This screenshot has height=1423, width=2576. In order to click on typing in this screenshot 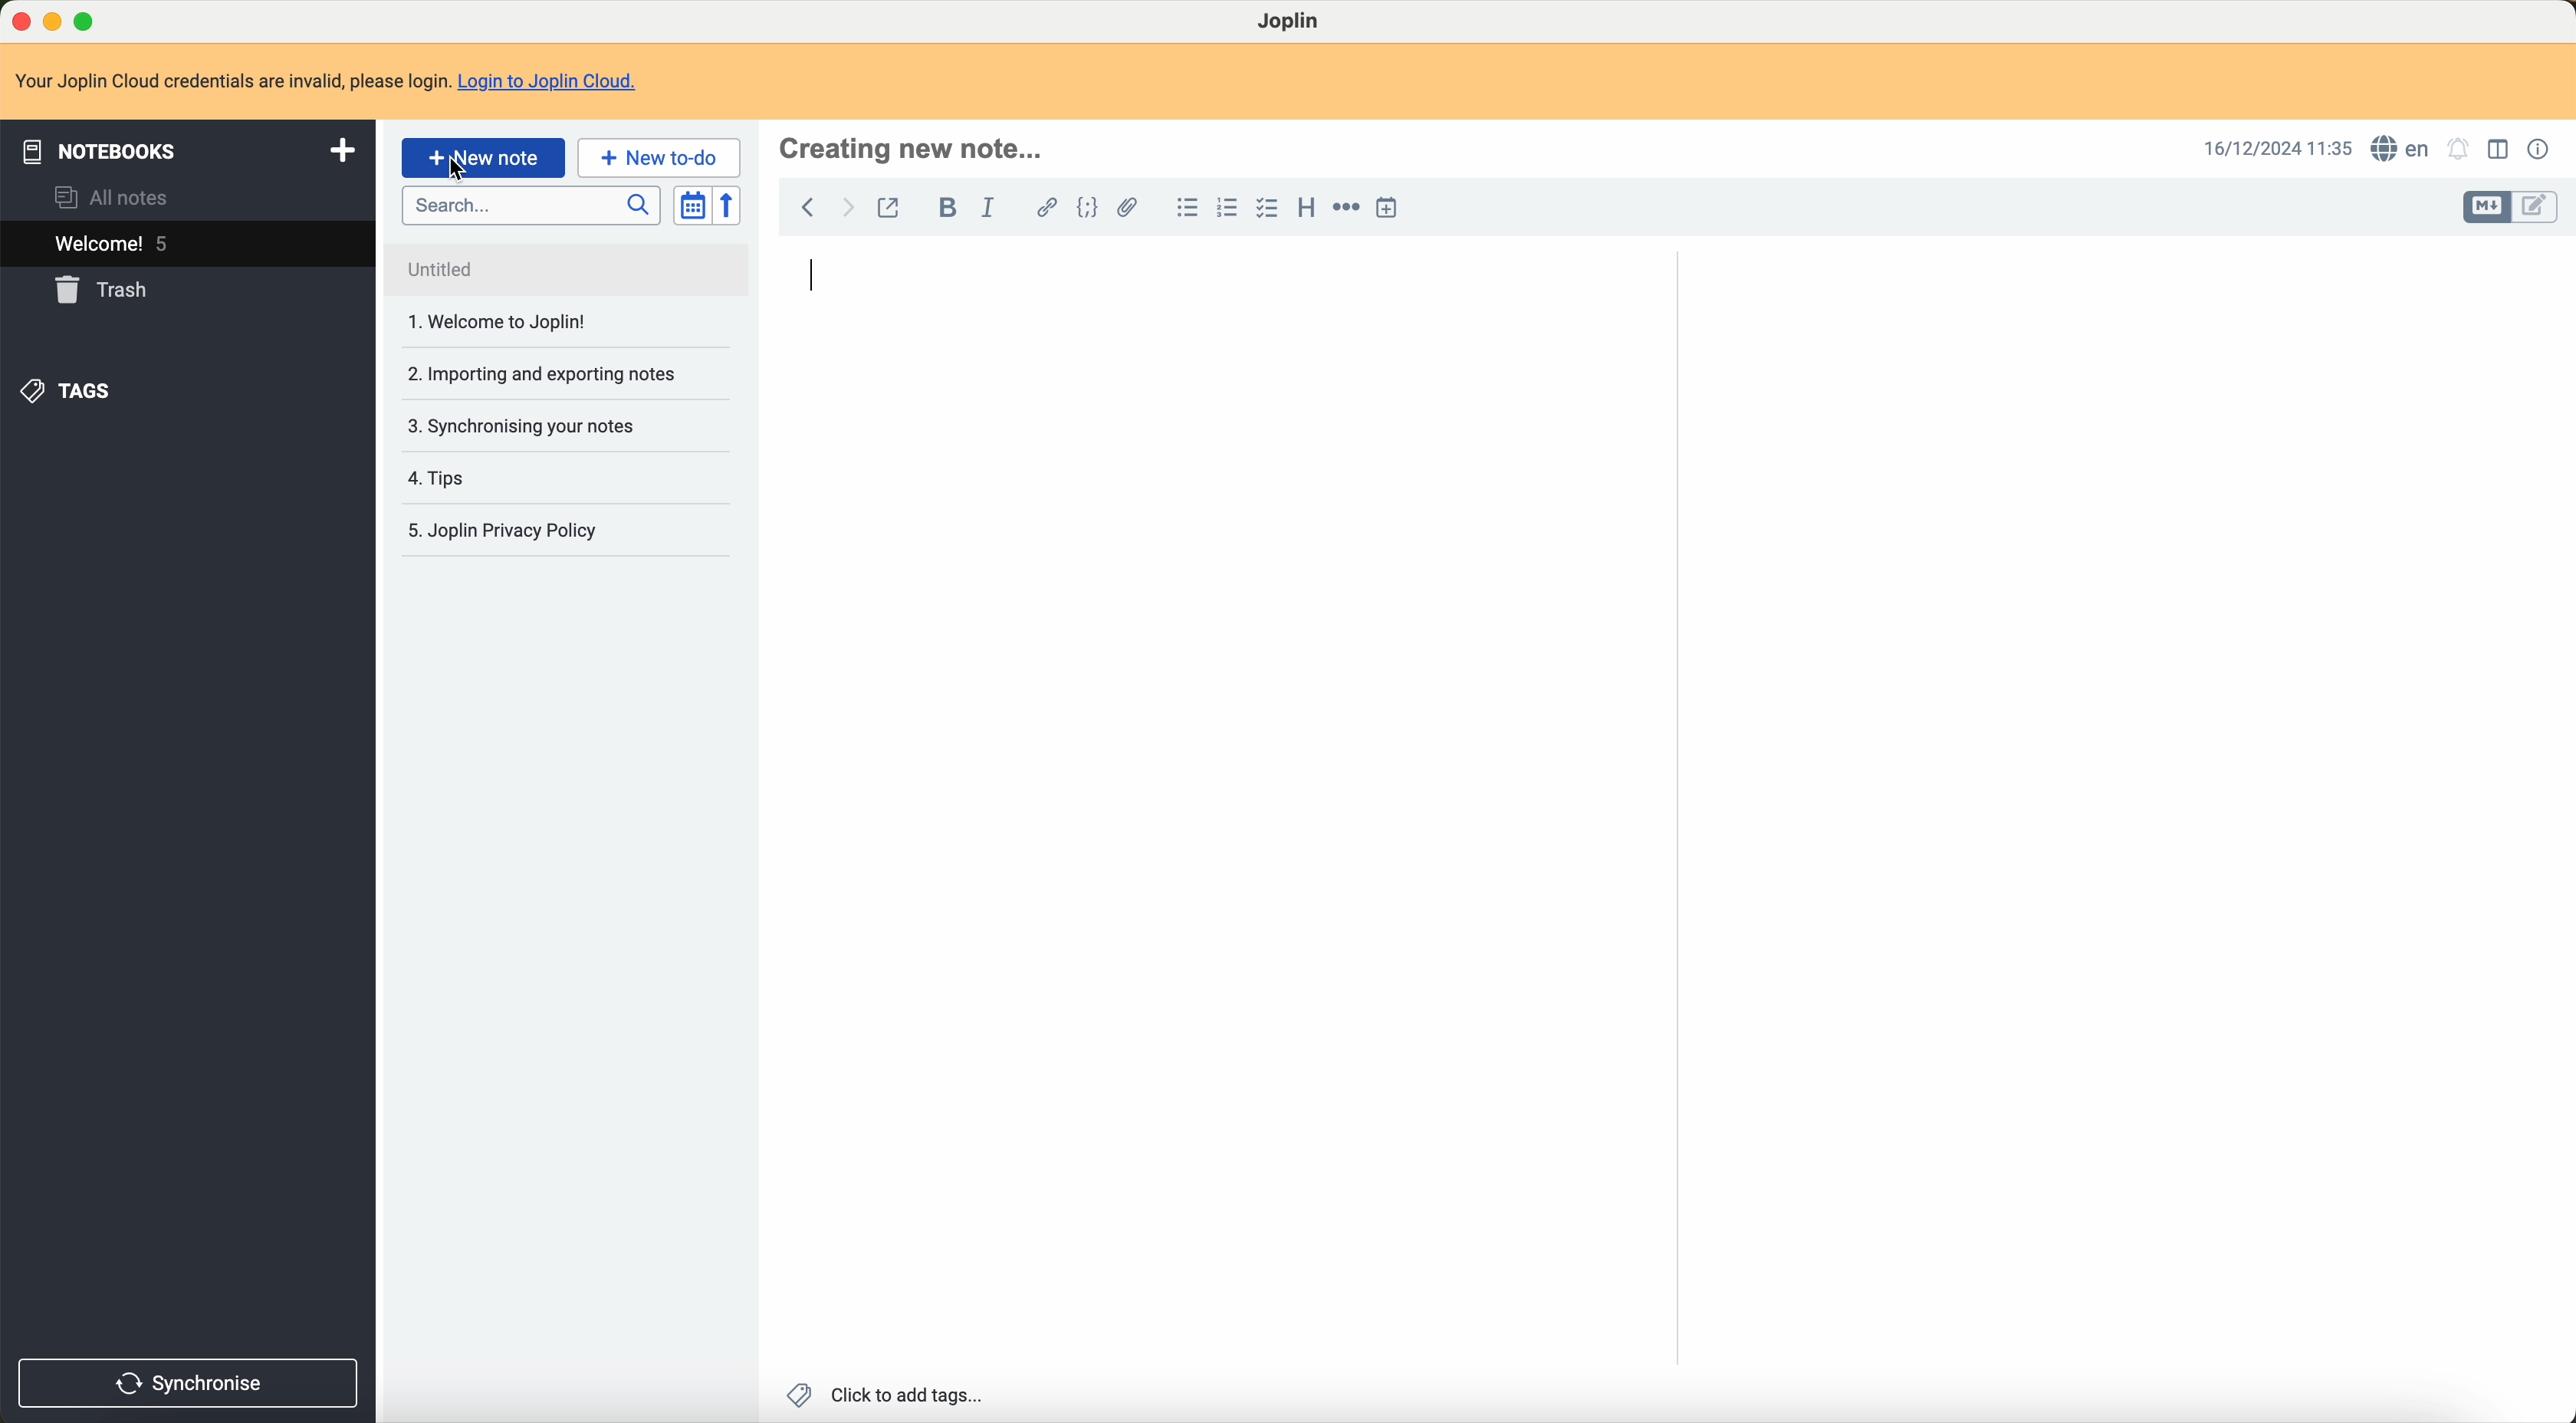, I will do `click(821, 280)`.